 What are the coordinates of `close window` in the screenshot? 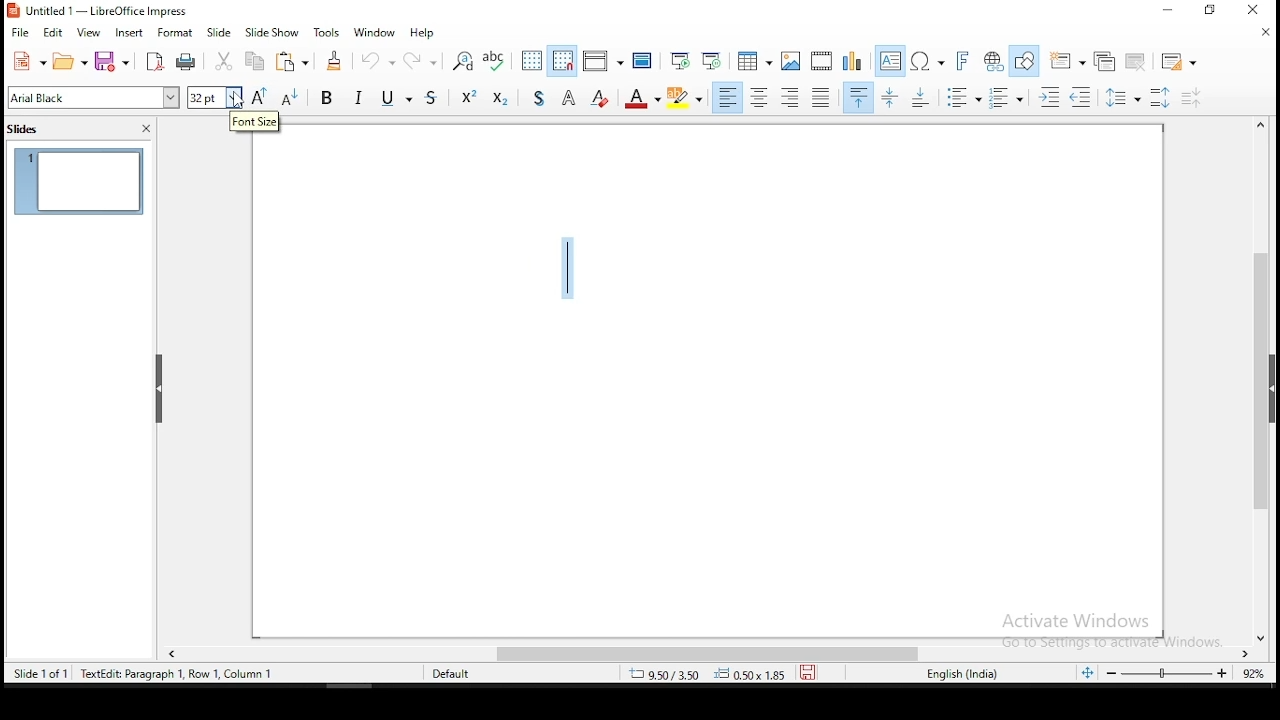 It's located at (1249, 9).